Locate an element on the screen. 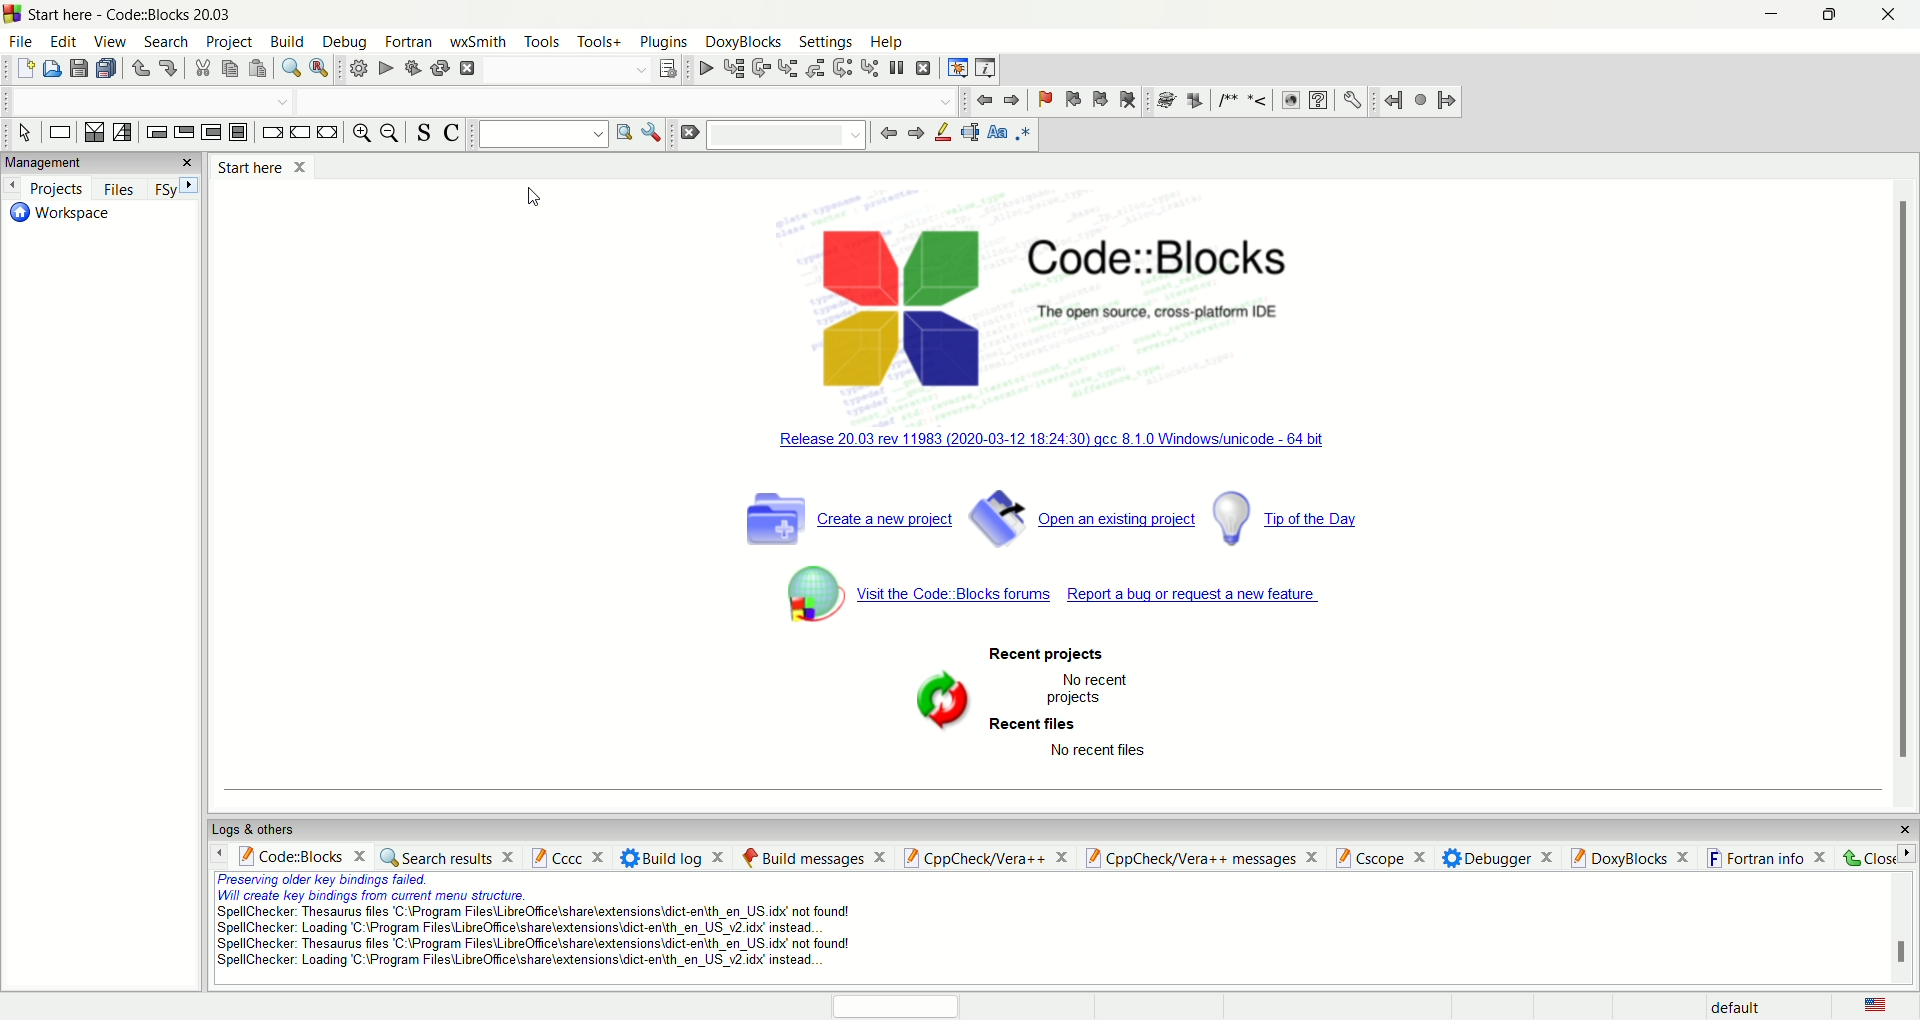 Image resolution: width=1920 pixels, height=1020 pixels. cscope is located at coordinates (1382, 859).